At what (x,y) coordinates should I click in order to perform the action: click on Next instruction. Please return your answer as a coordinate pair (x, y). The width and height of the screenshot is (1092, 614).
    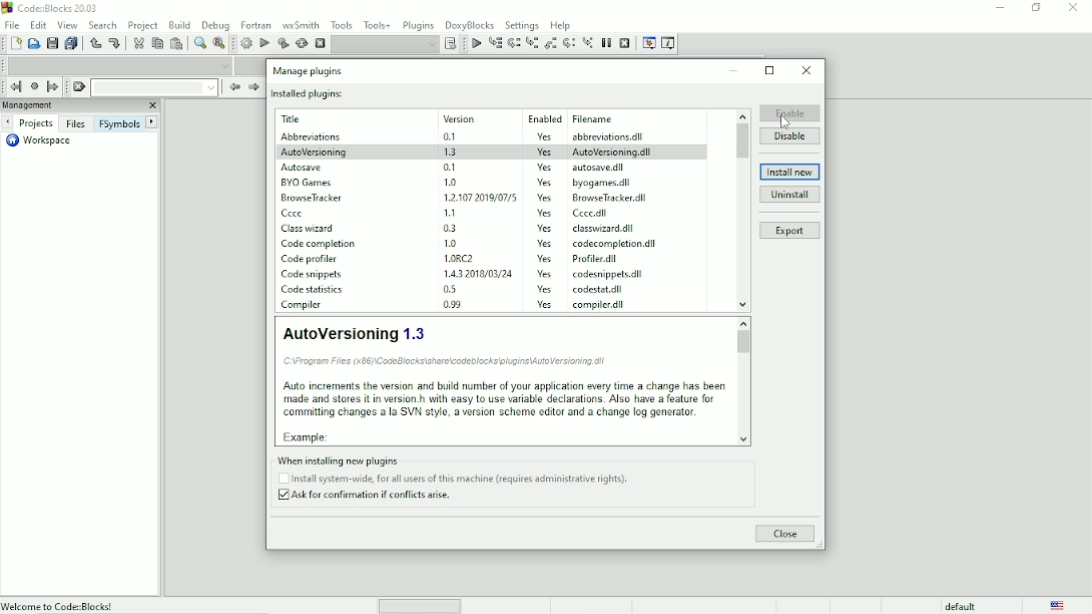
    Looking at the image, I should click on (569, 43).